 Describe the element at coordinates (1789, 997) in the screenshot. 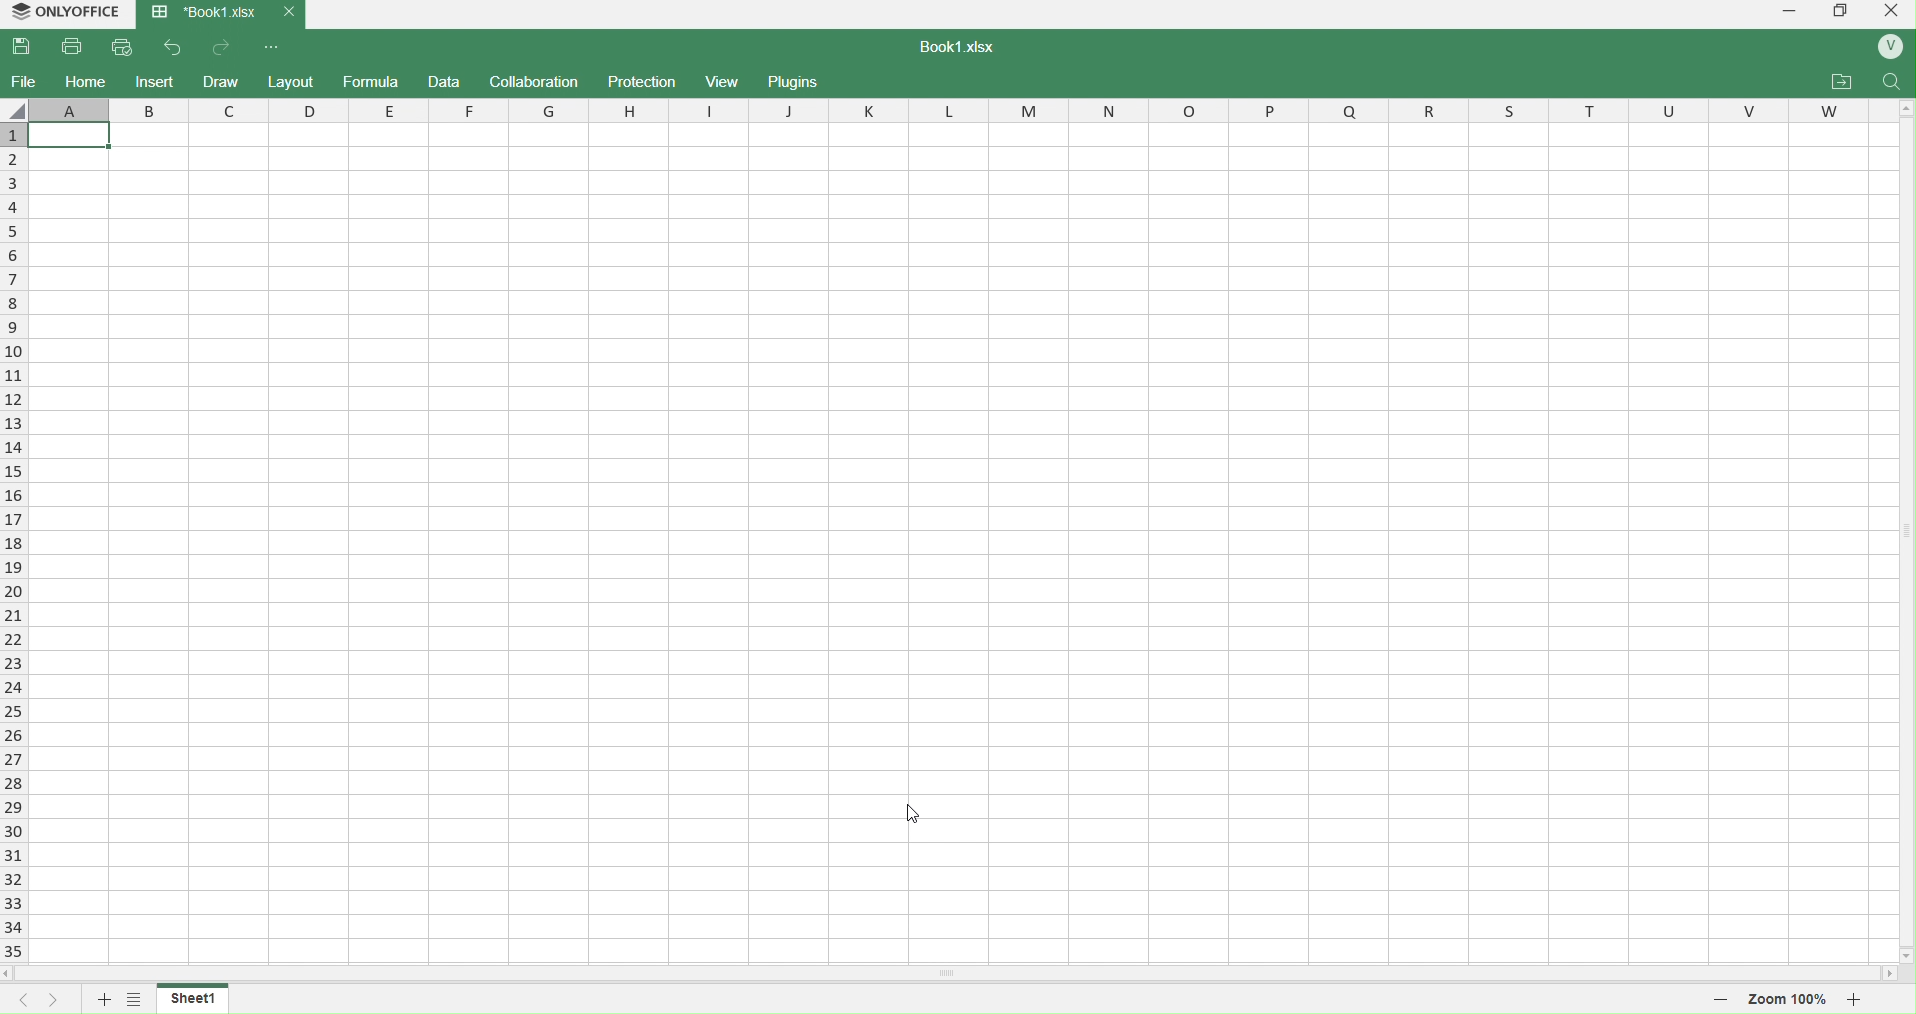

I see `zoom 100%` at that location.